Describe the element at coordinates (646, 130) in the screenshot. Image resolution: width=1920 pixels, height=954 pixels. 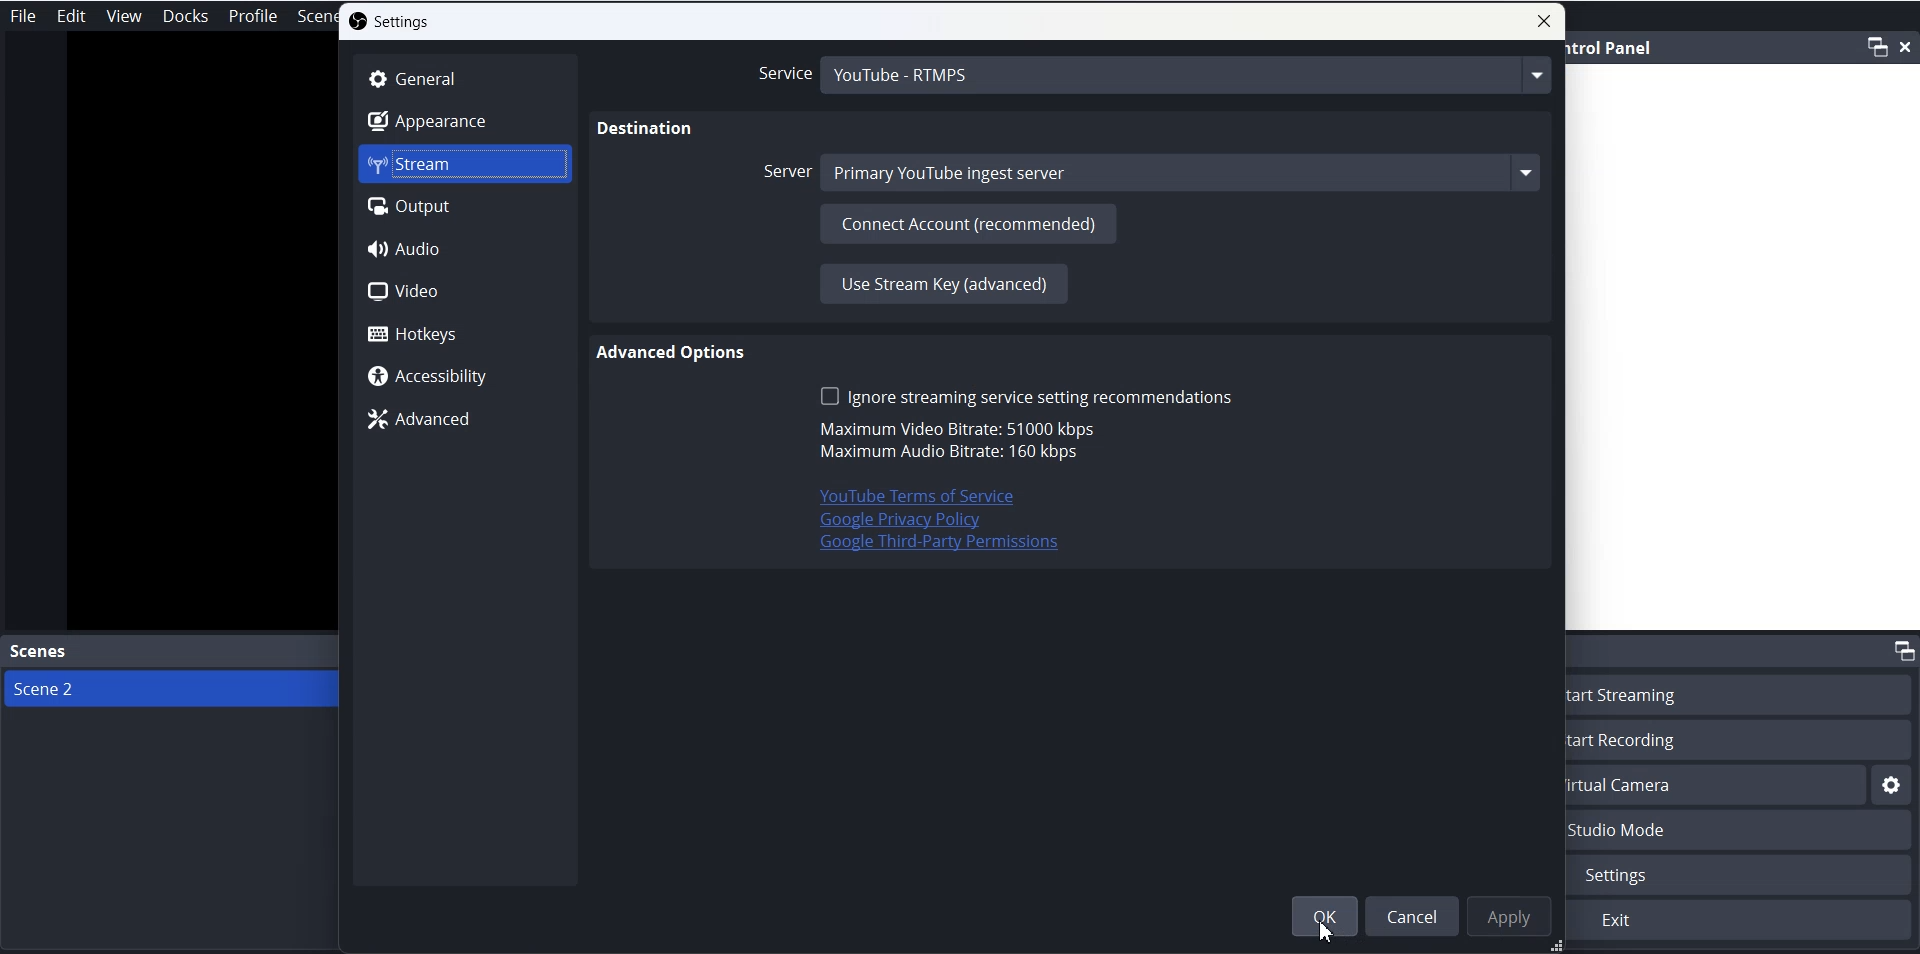
I see `Destination` at that location.